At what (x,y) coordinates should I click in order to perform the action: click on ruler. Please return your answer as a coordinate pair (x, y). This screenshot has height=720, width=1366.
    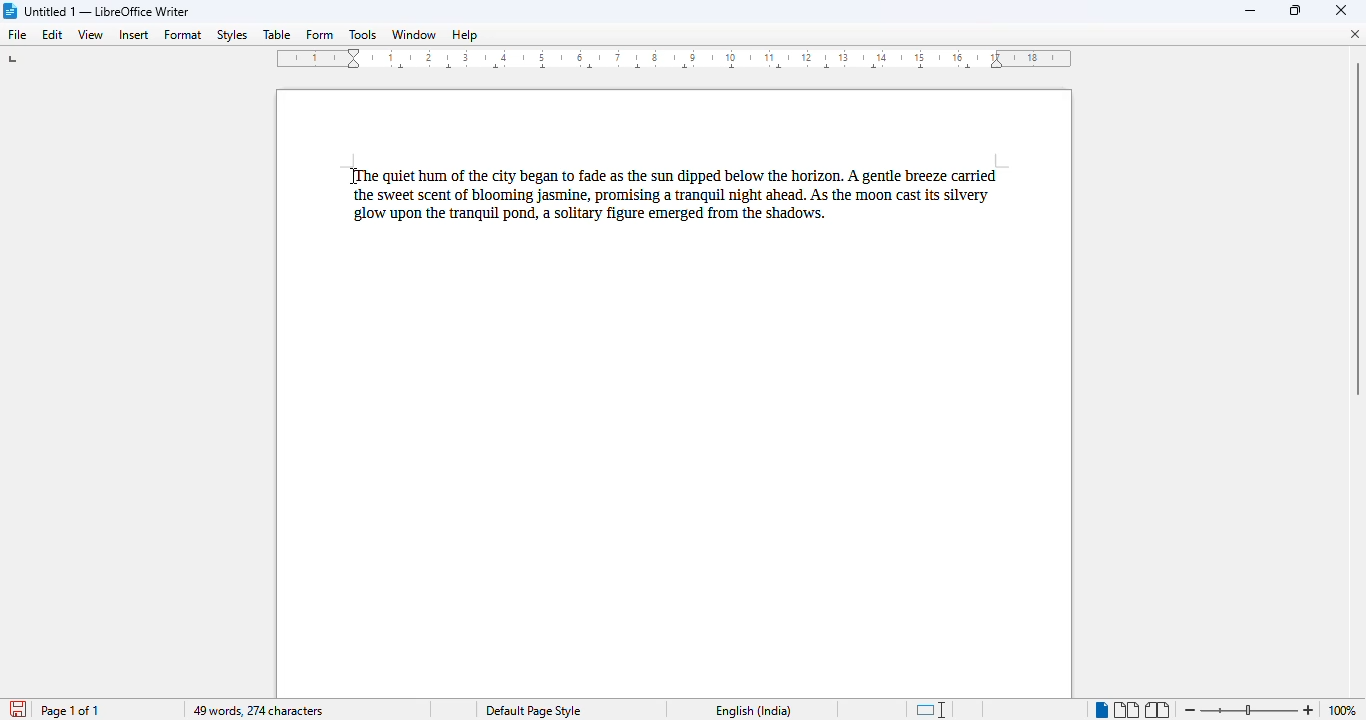
    Looking at the image, I should click on (675, 58).